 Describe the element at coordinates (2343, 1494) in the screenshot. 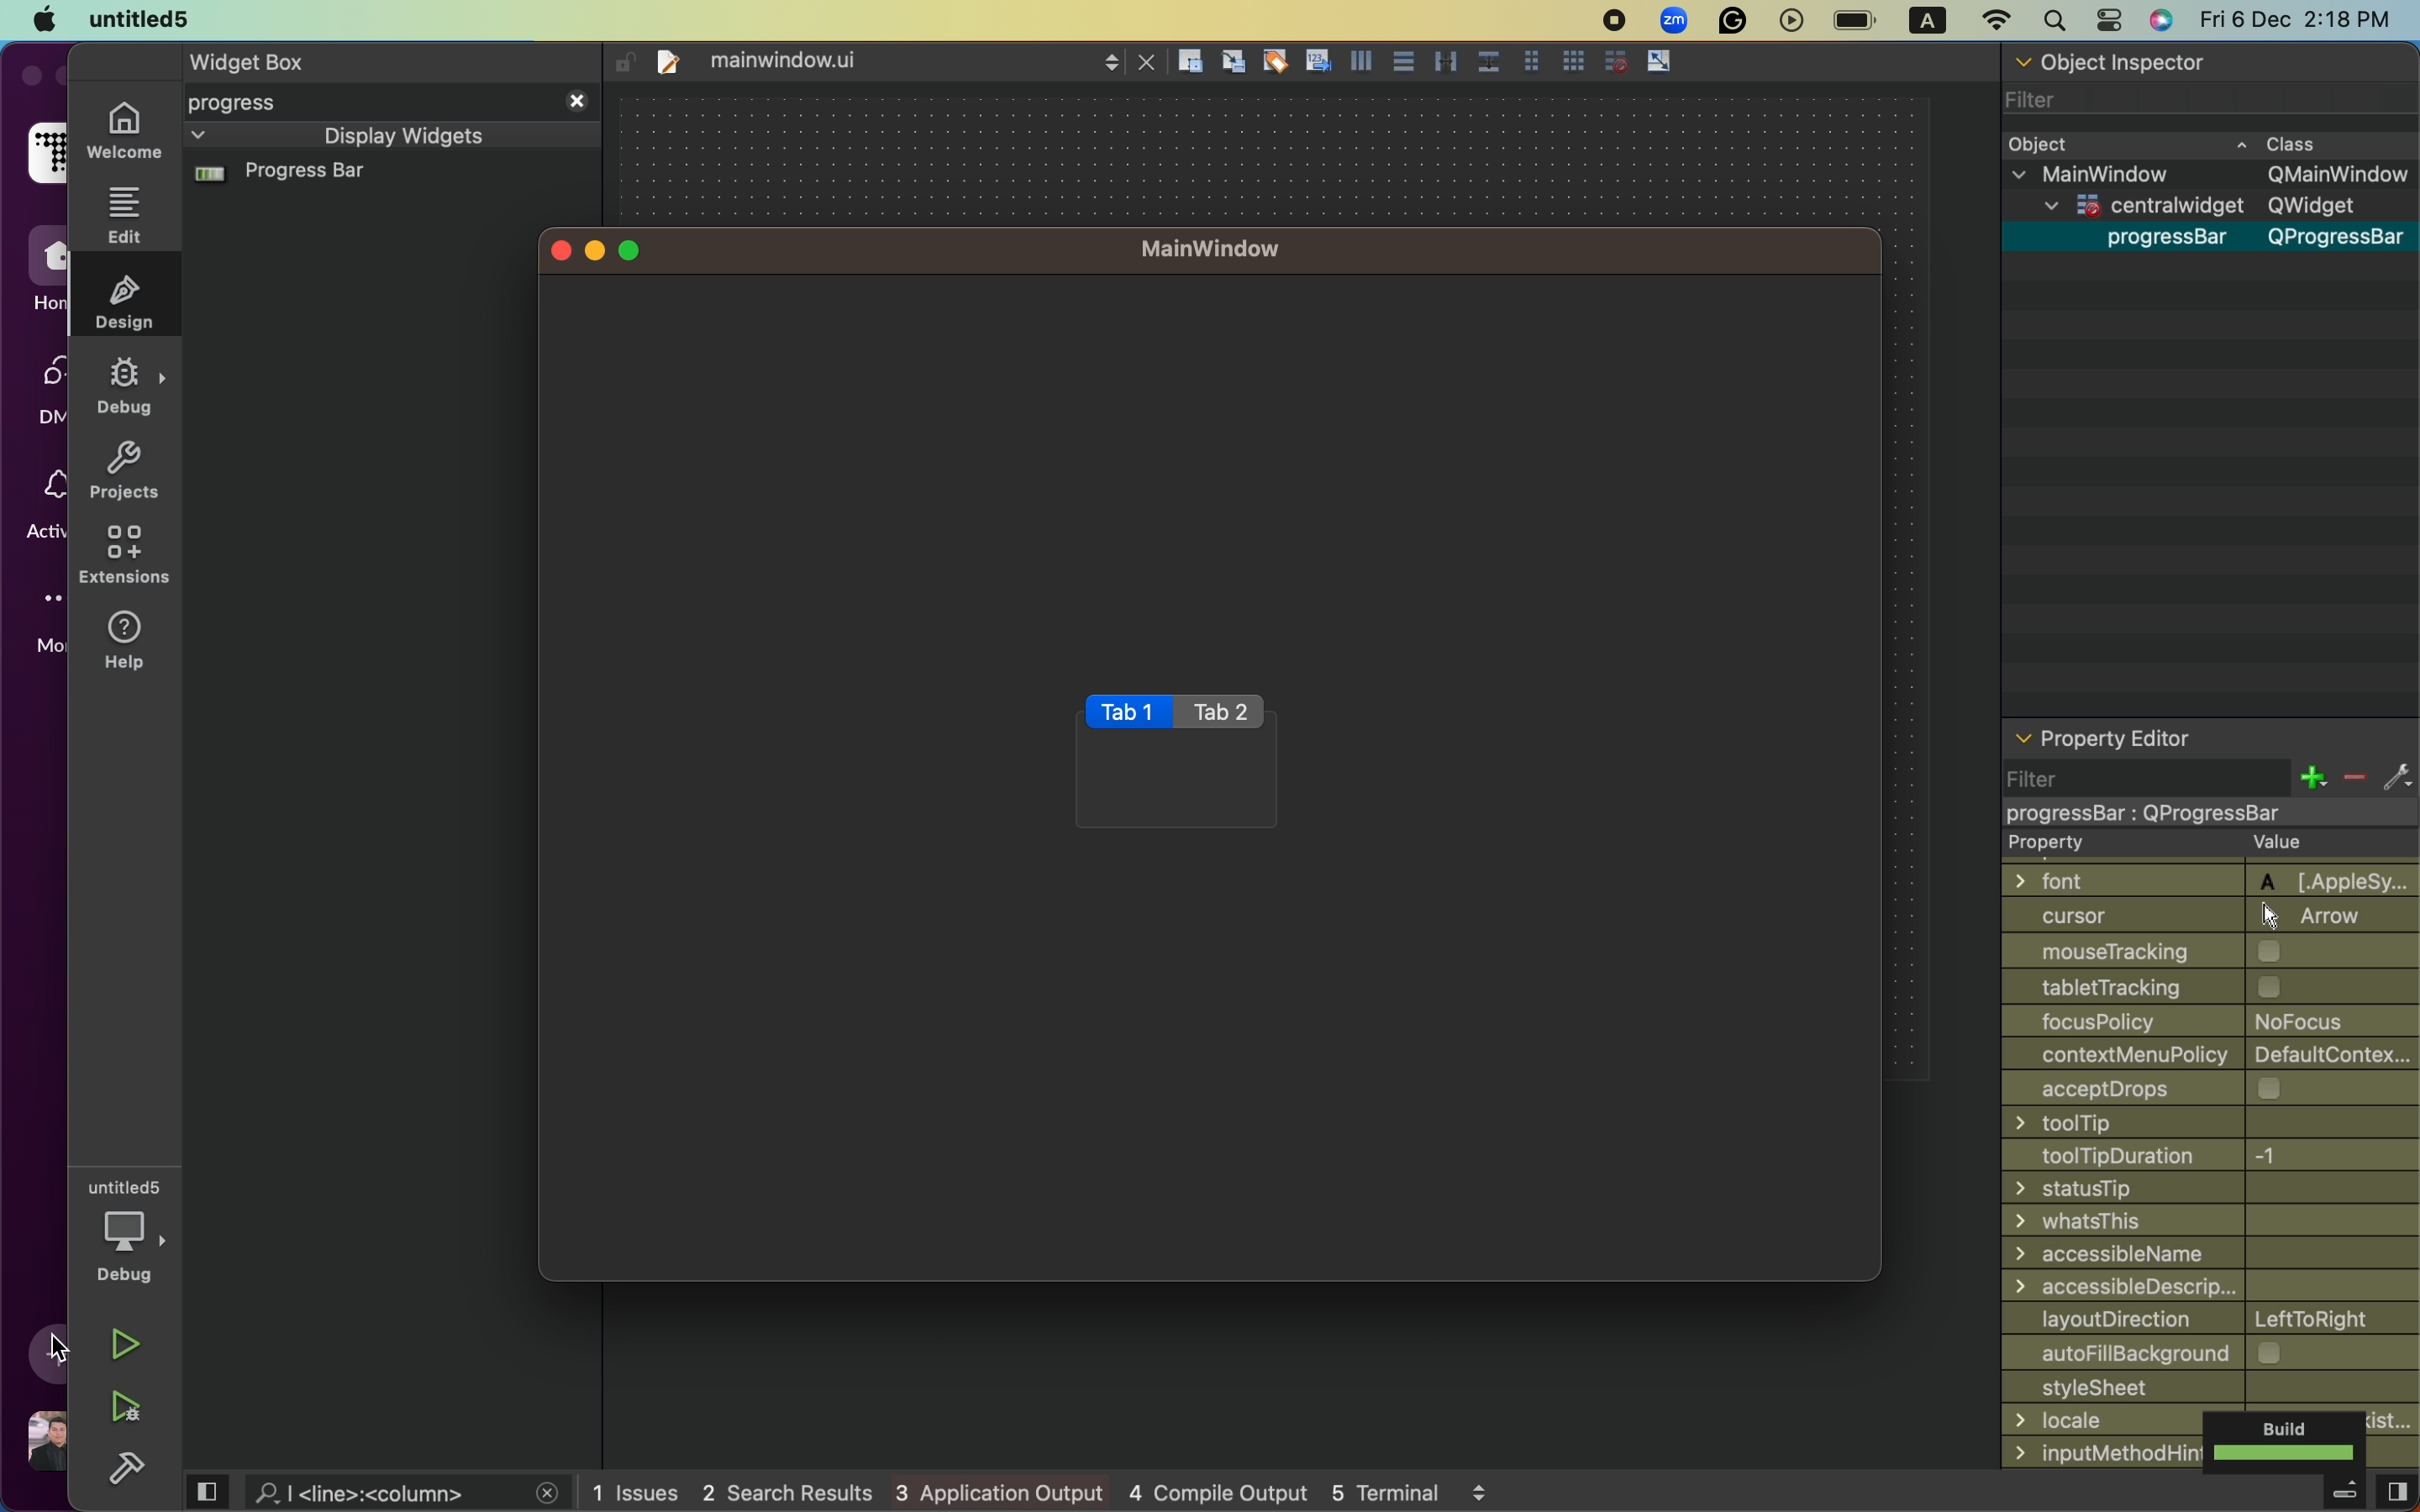

I see `extrude` at that location.